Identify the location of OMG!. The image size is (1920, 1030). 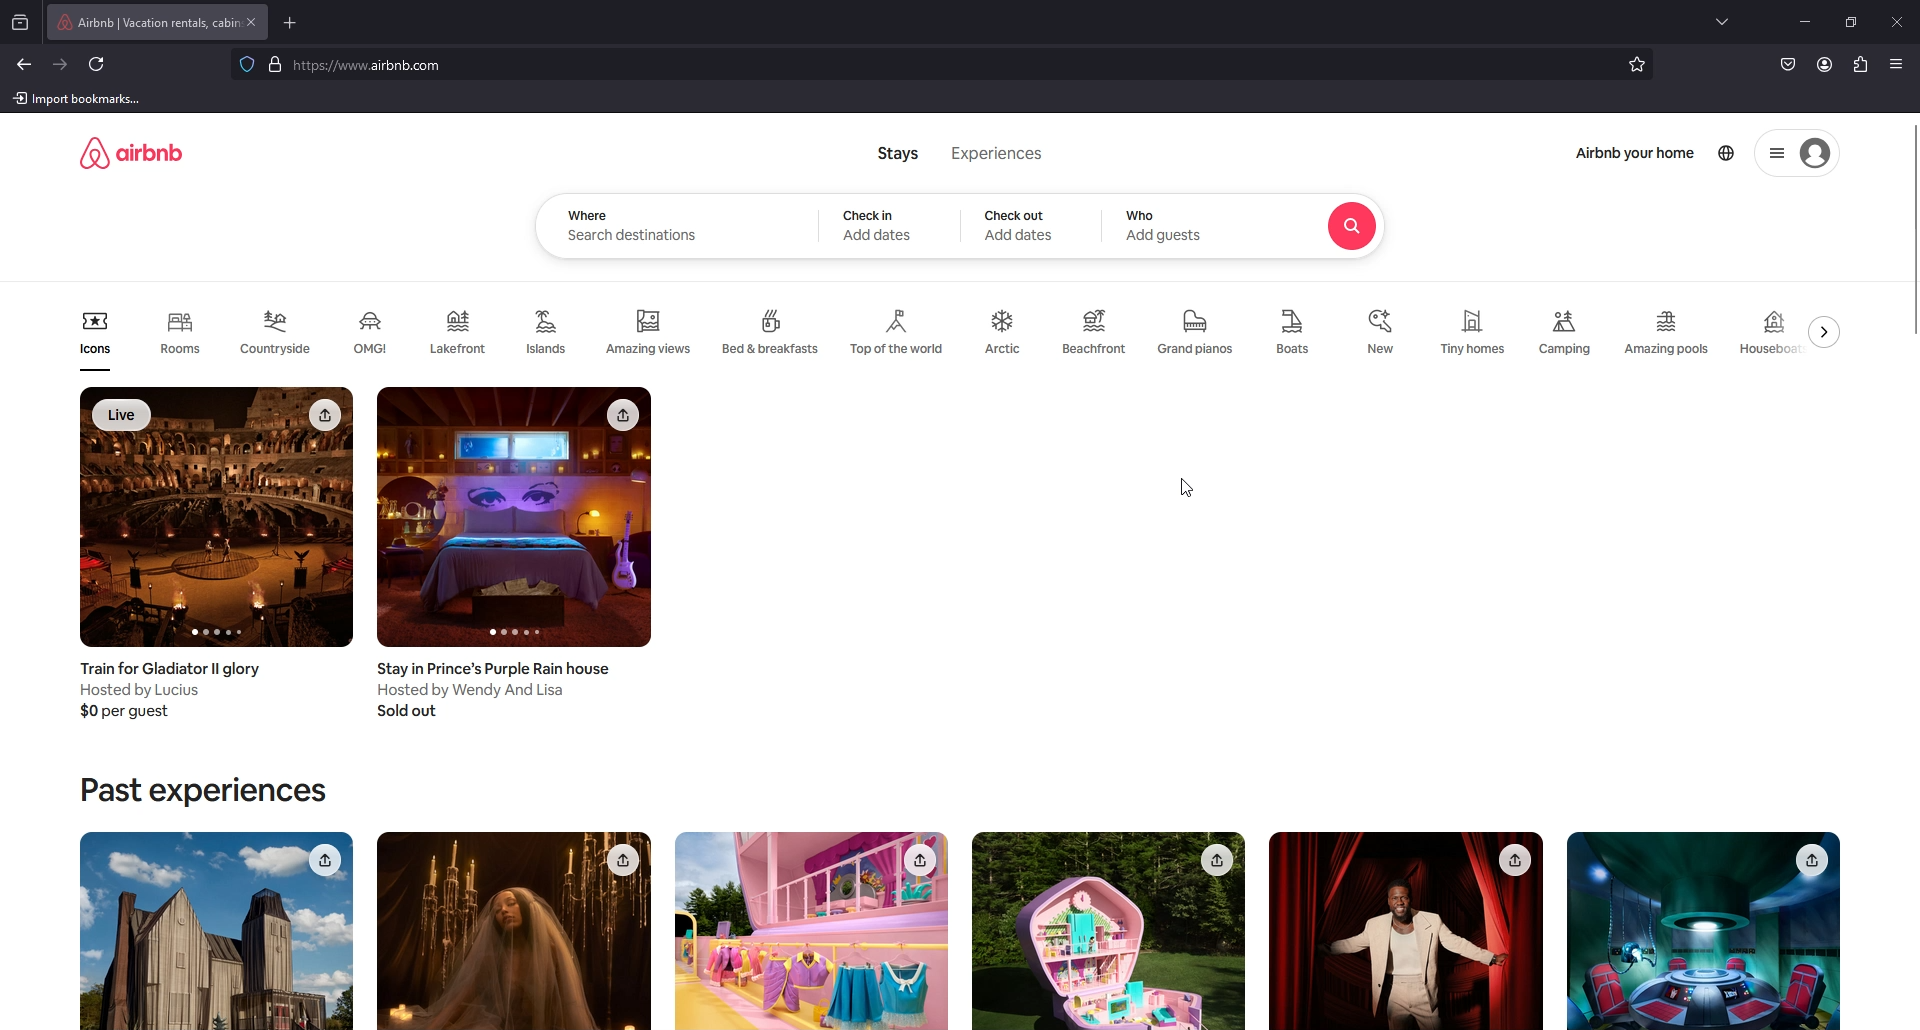
(374, 333).